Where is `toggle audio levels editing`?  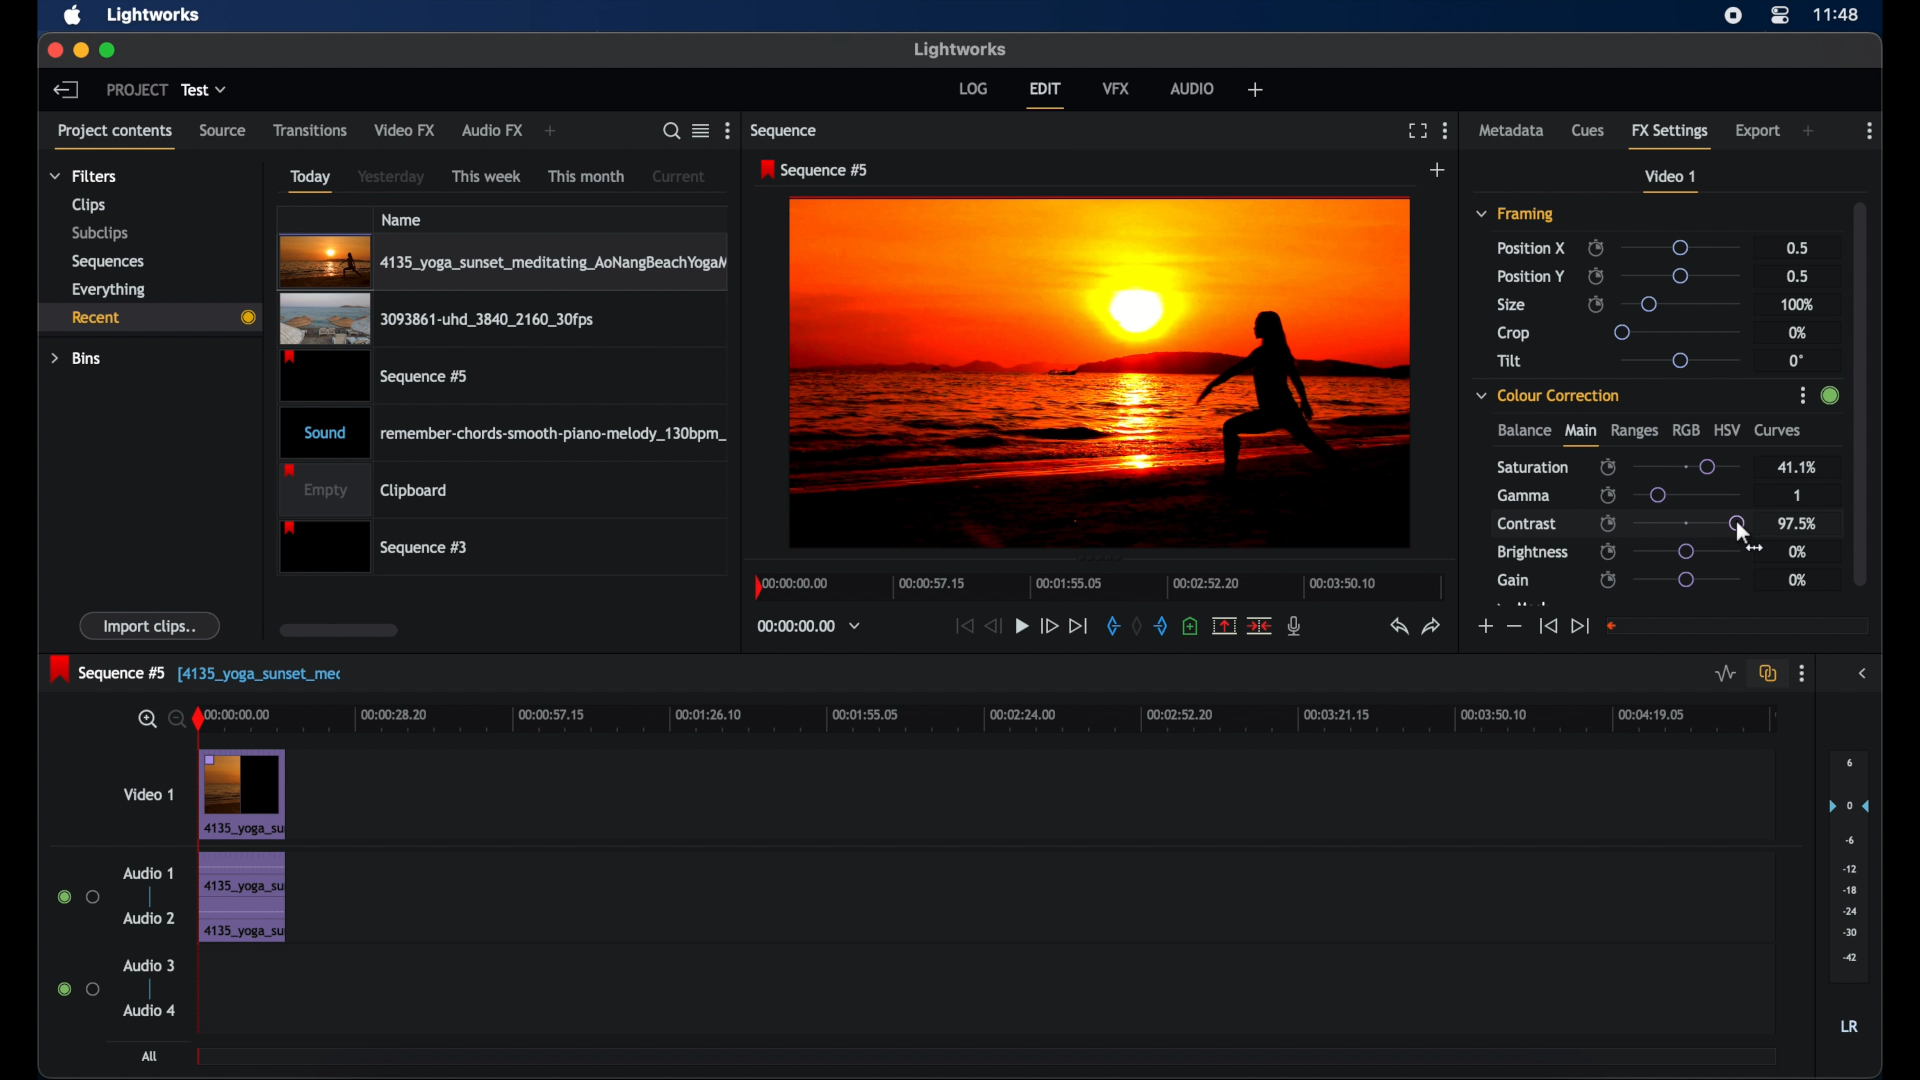 toggle audio levels editing is located at coordinates (1723, 672).